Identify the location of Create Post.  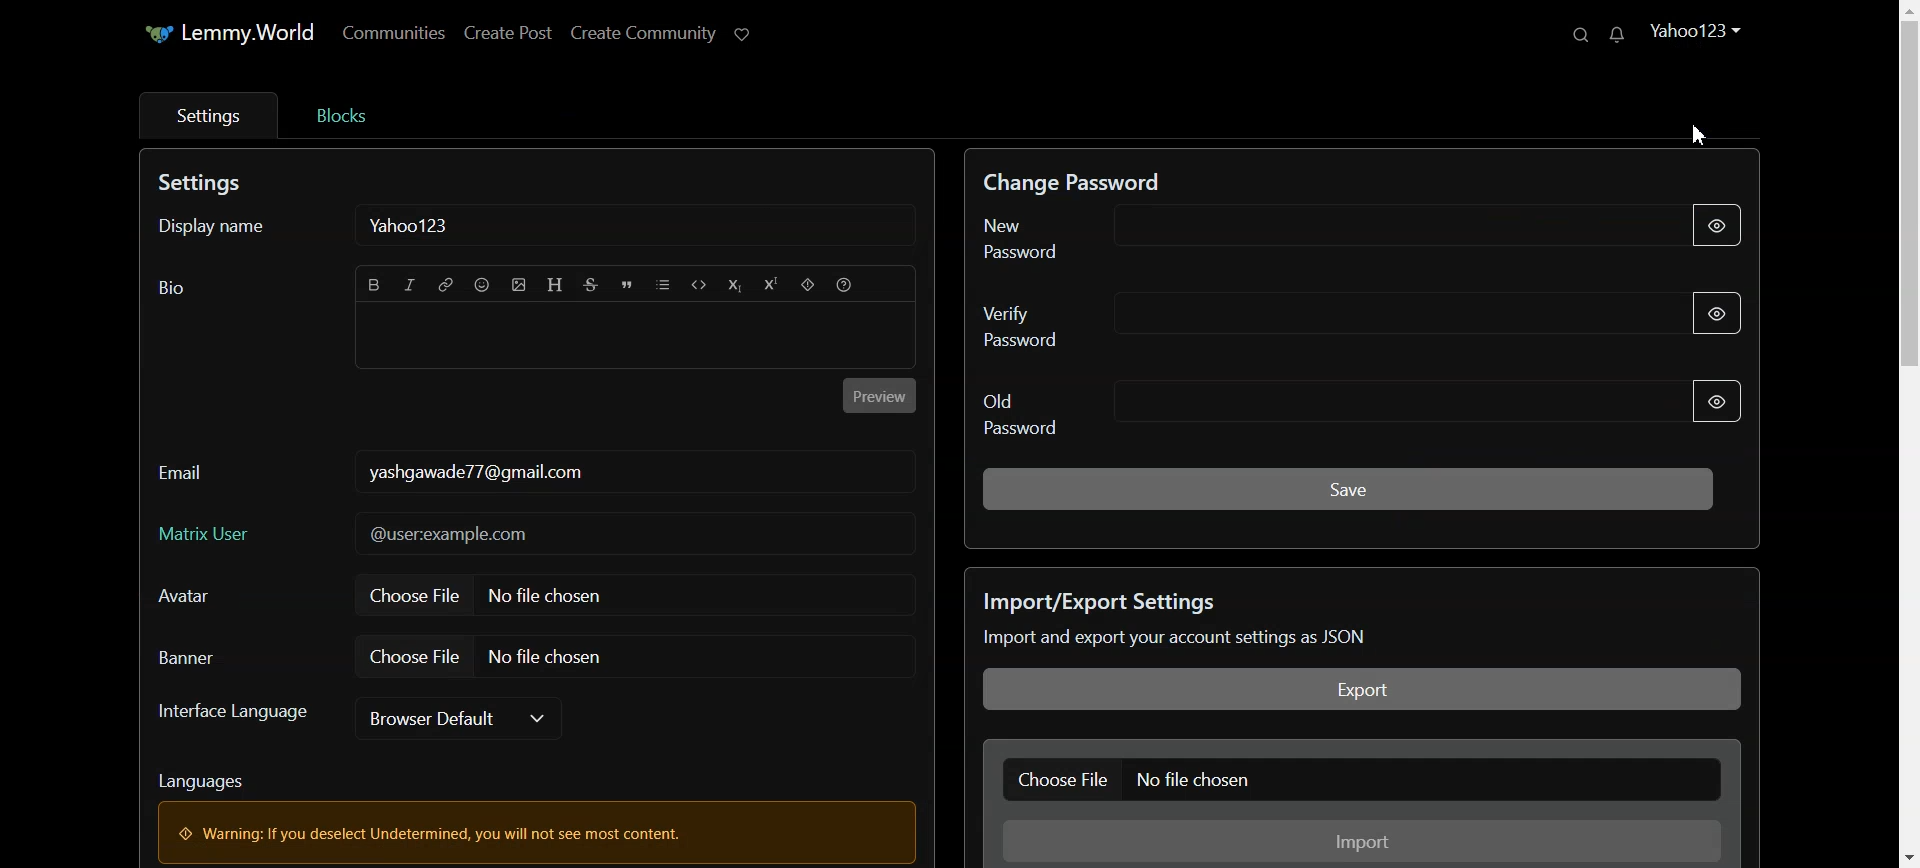
(643, 33).